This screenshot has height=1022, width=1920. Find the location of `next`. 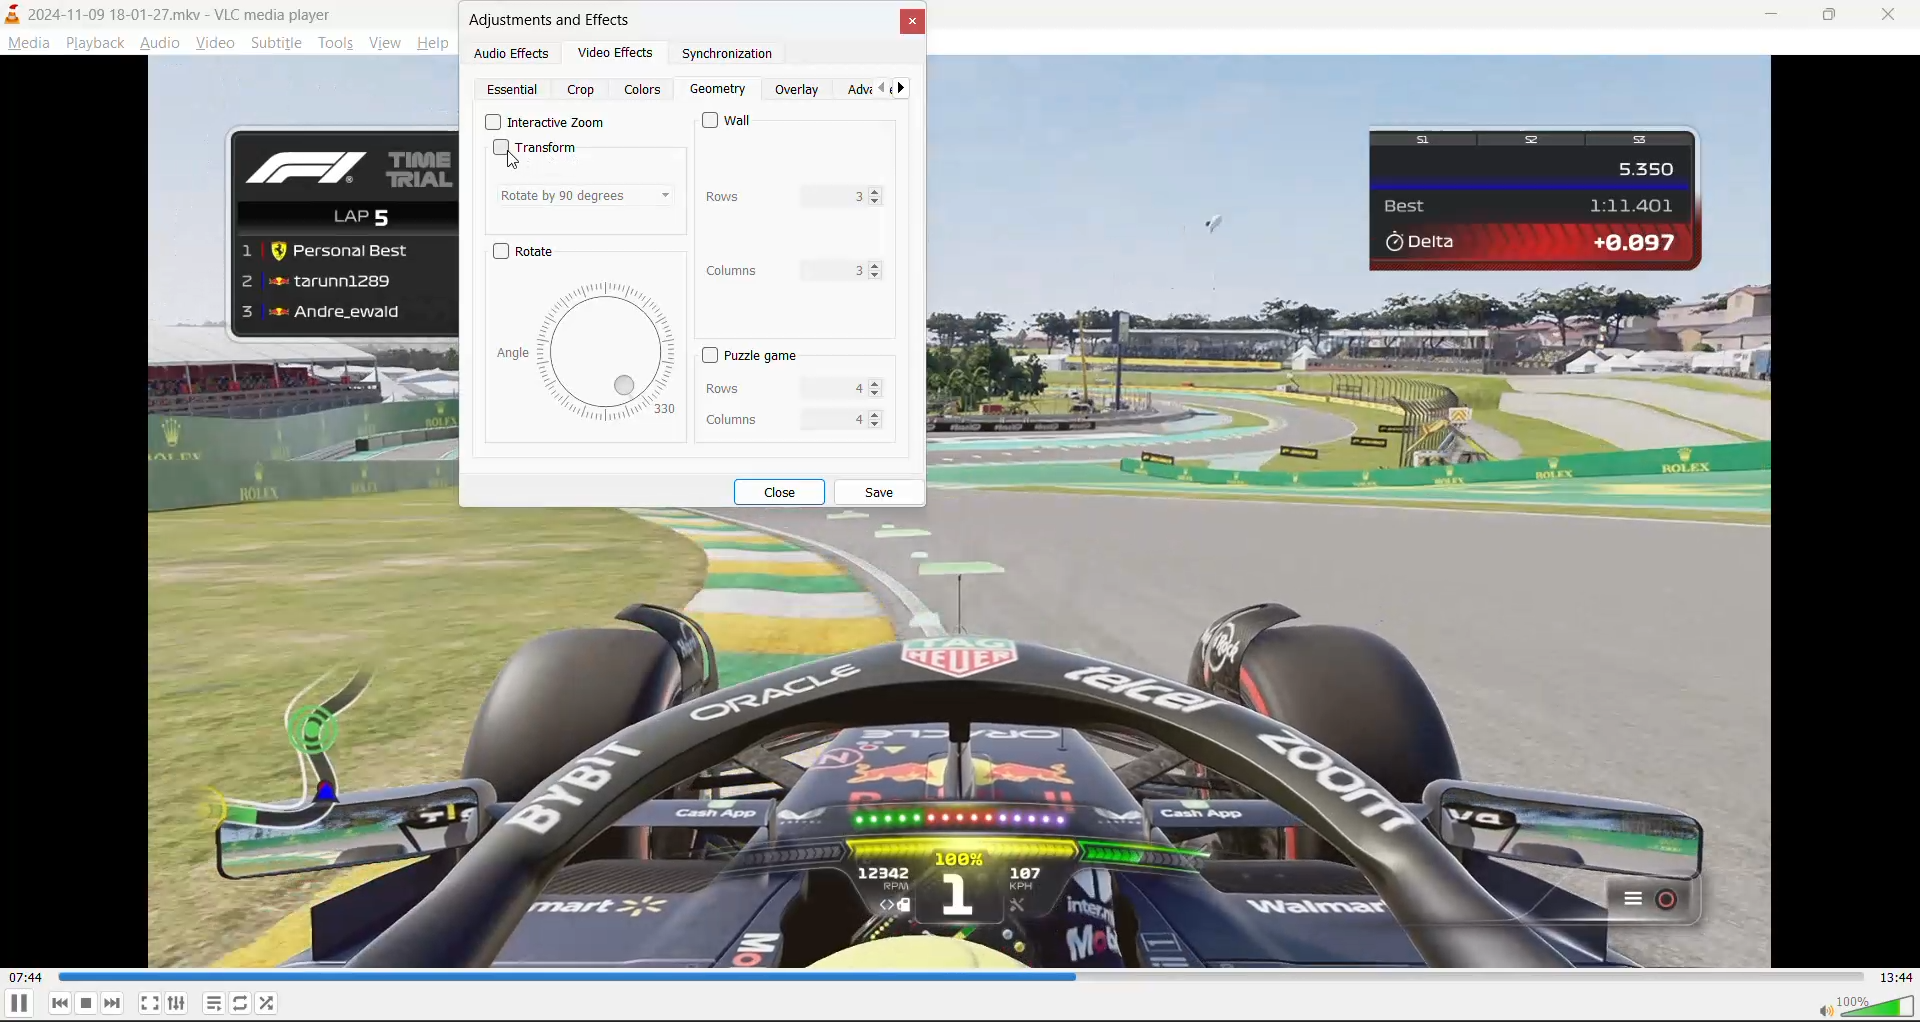

next is located at coordinates (905, 88).